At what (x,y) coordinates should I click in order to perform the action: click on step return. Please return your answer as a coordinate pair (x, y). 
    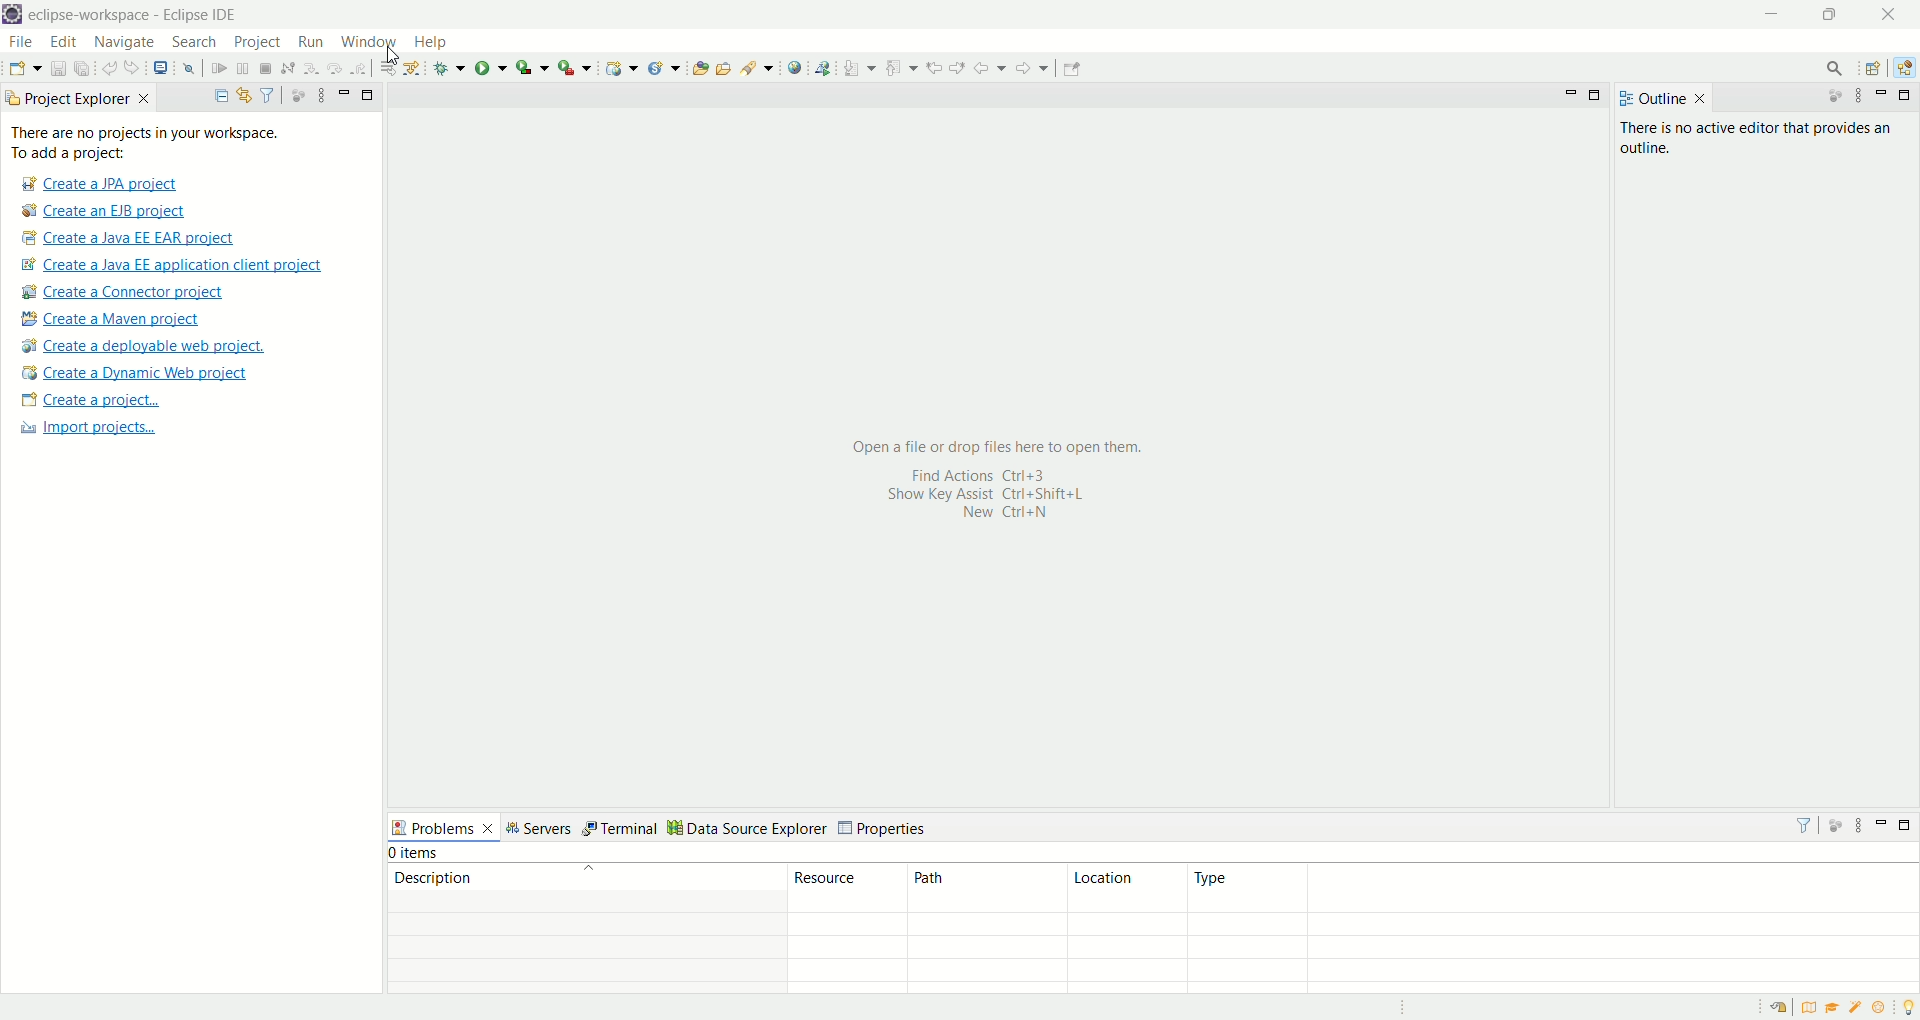
    Looking at the image, I should click on (359, 69).